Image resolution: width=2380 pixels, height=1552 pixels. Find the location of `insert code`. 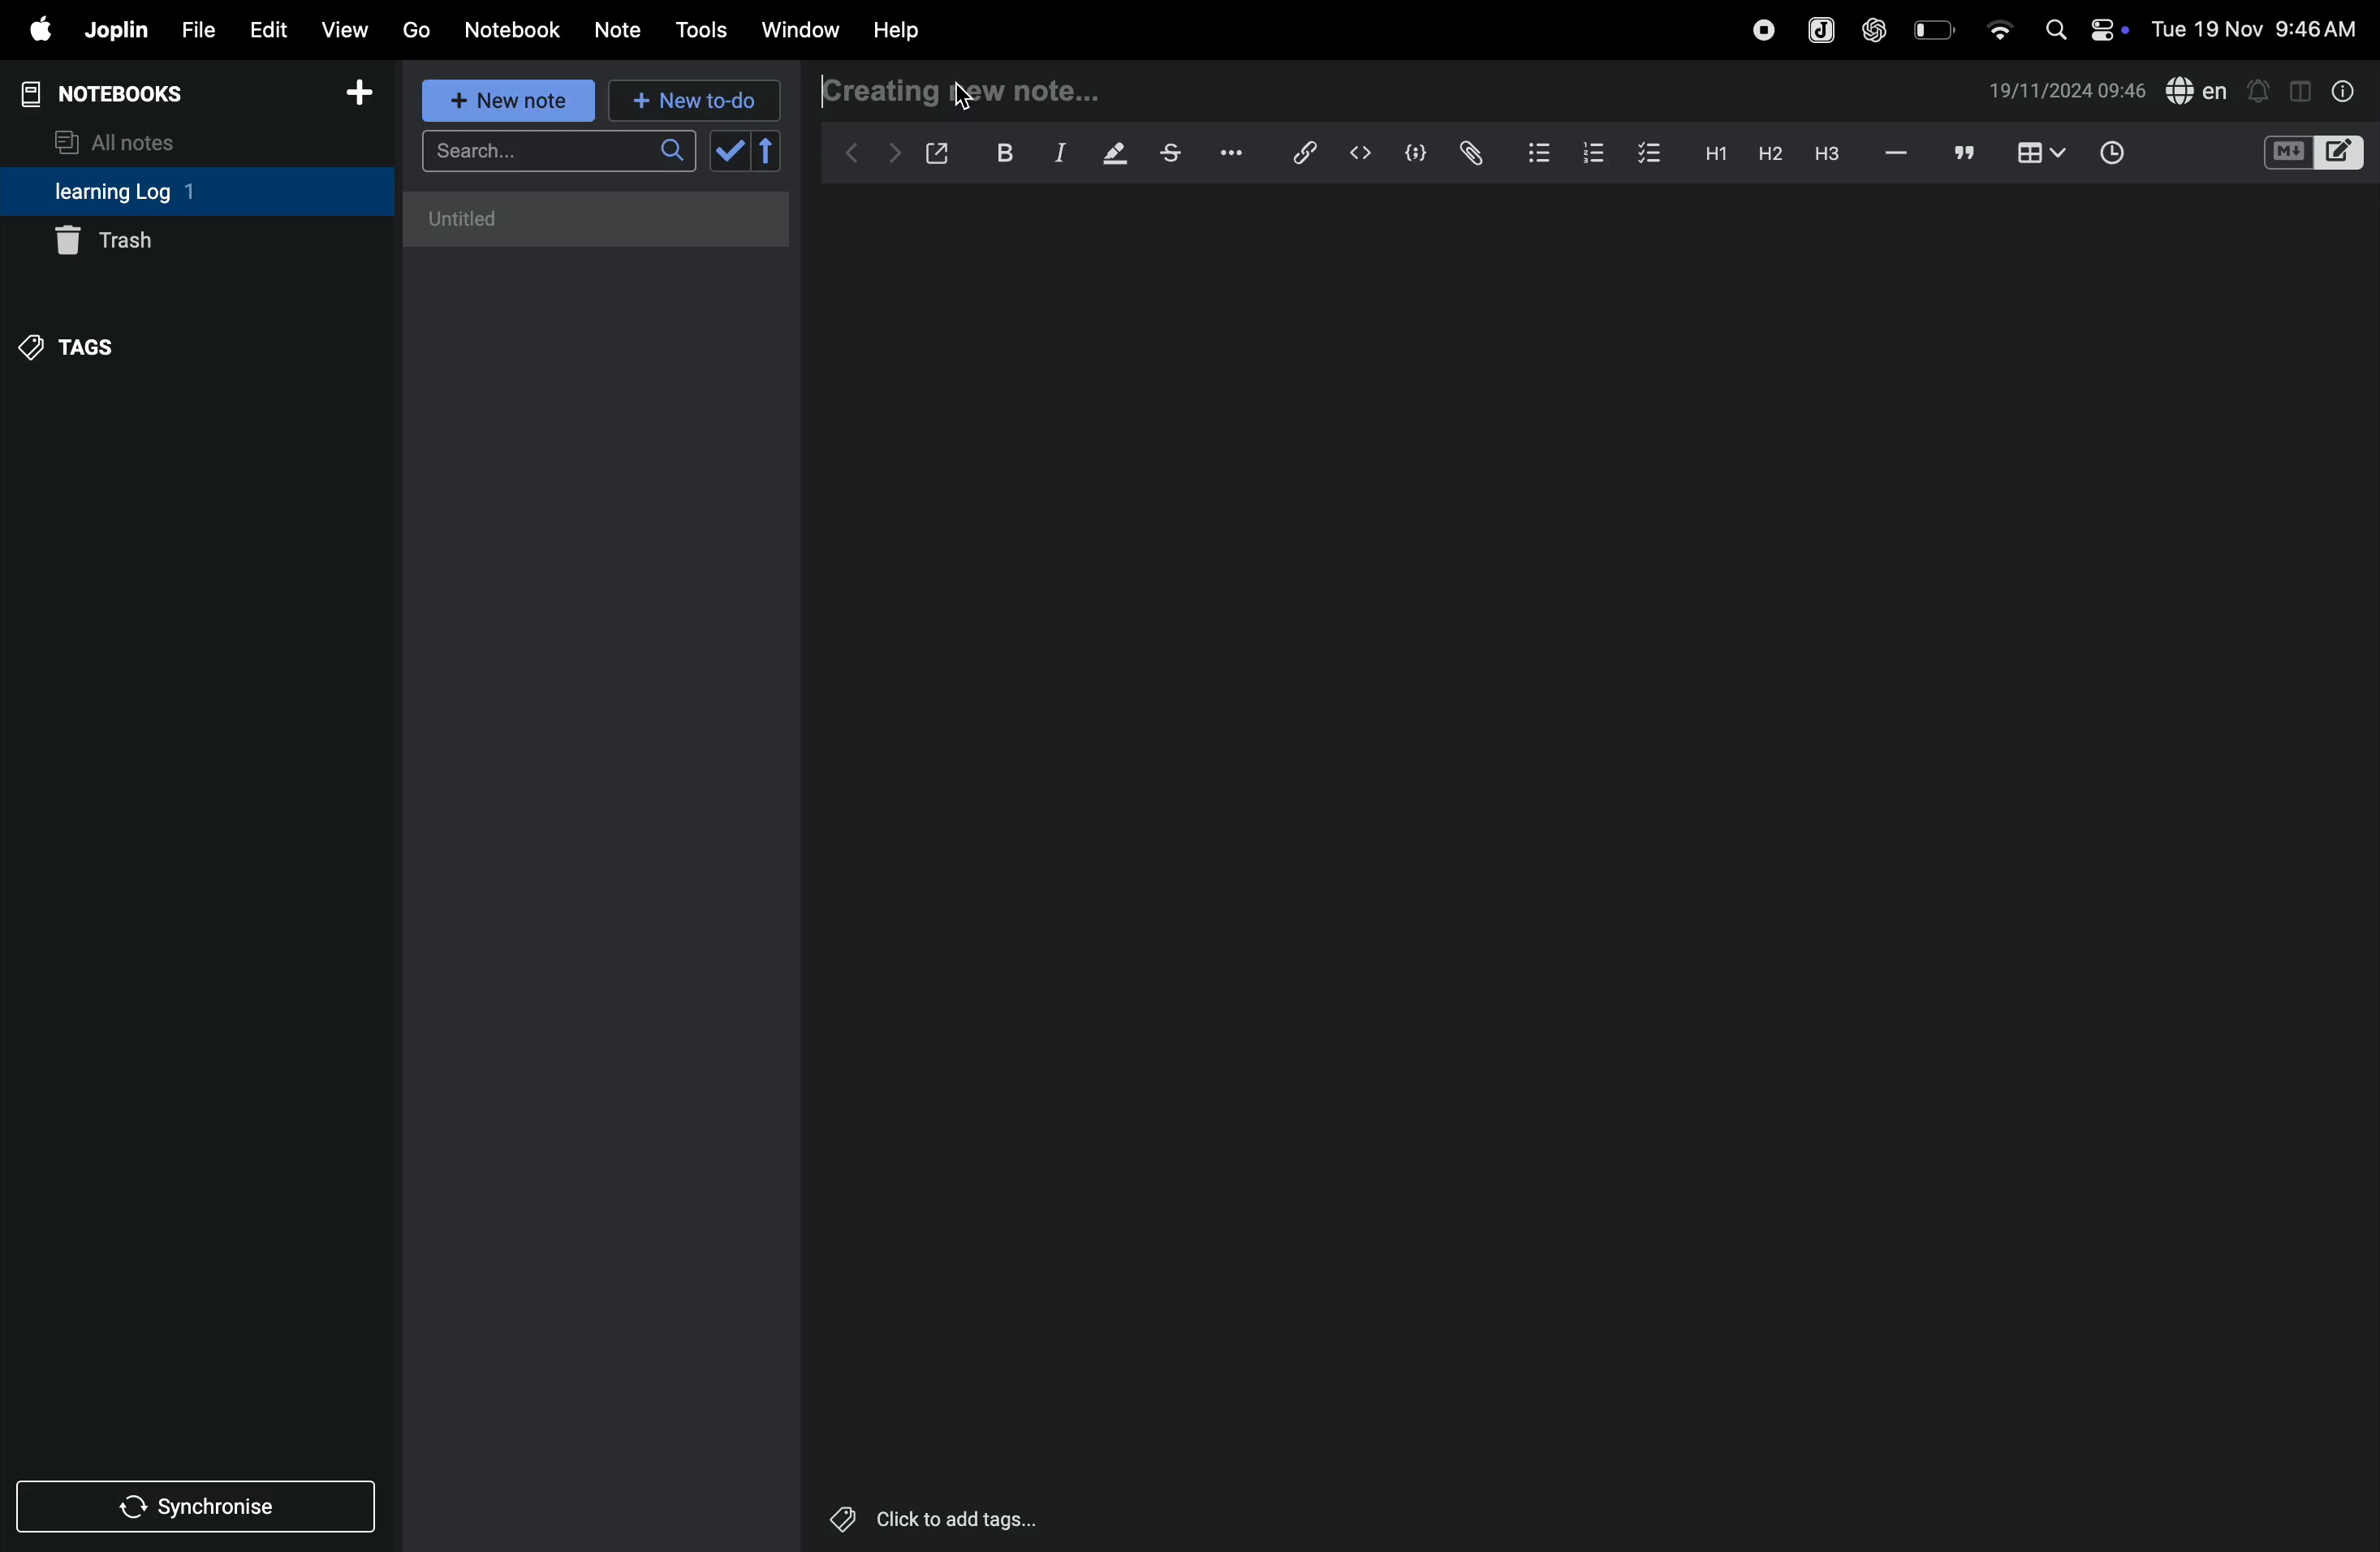

insert code is located at coordinates (1362, 153).